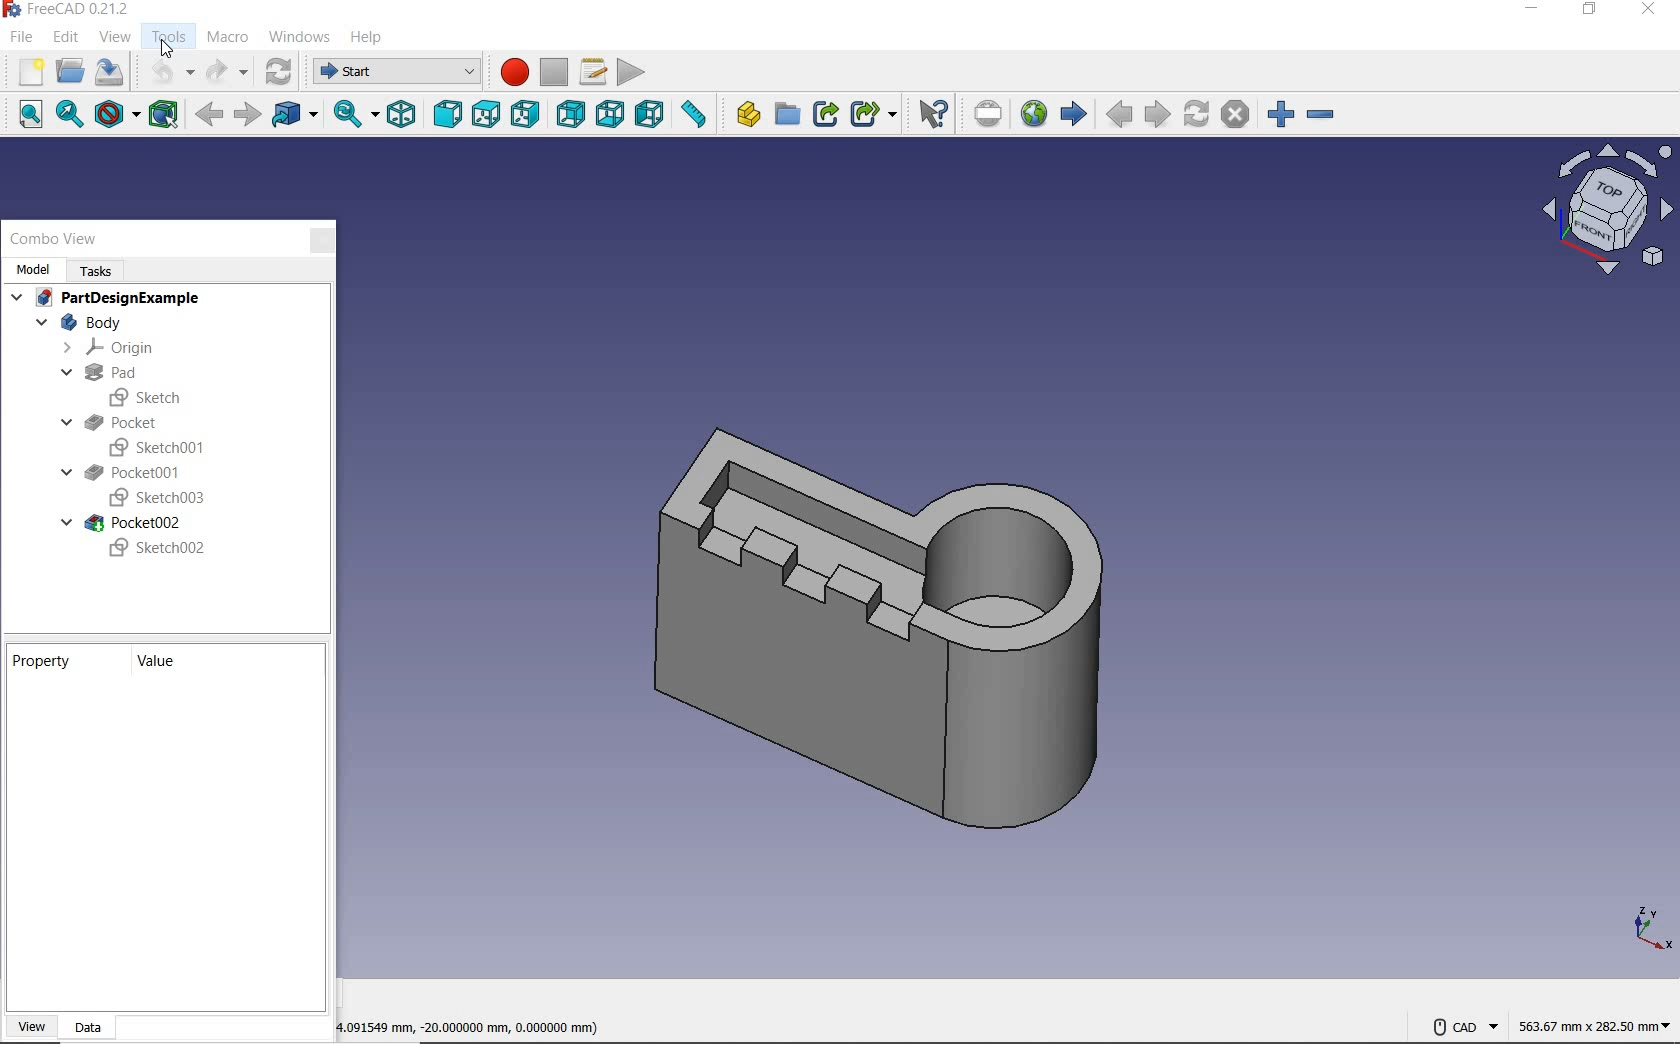  I want to click on Close, so click(323, 239).